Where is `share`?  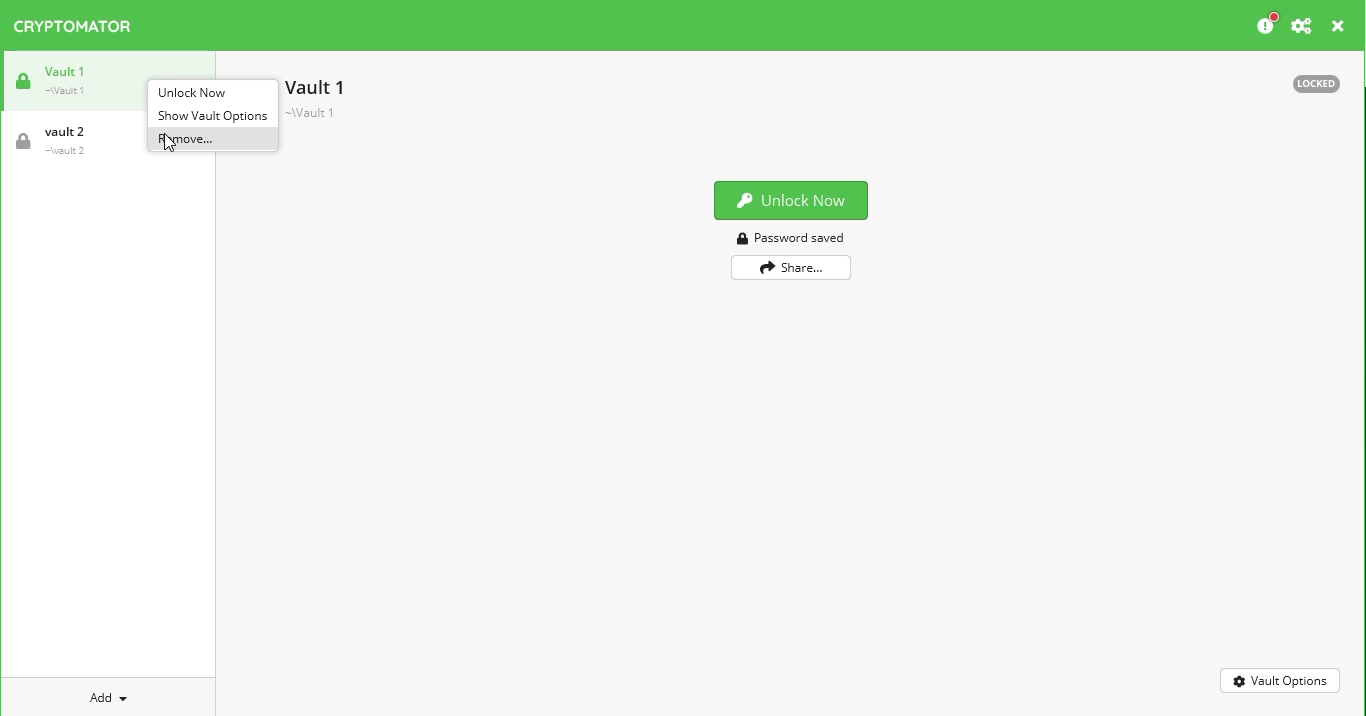 share is located at coordinates (791, 267).